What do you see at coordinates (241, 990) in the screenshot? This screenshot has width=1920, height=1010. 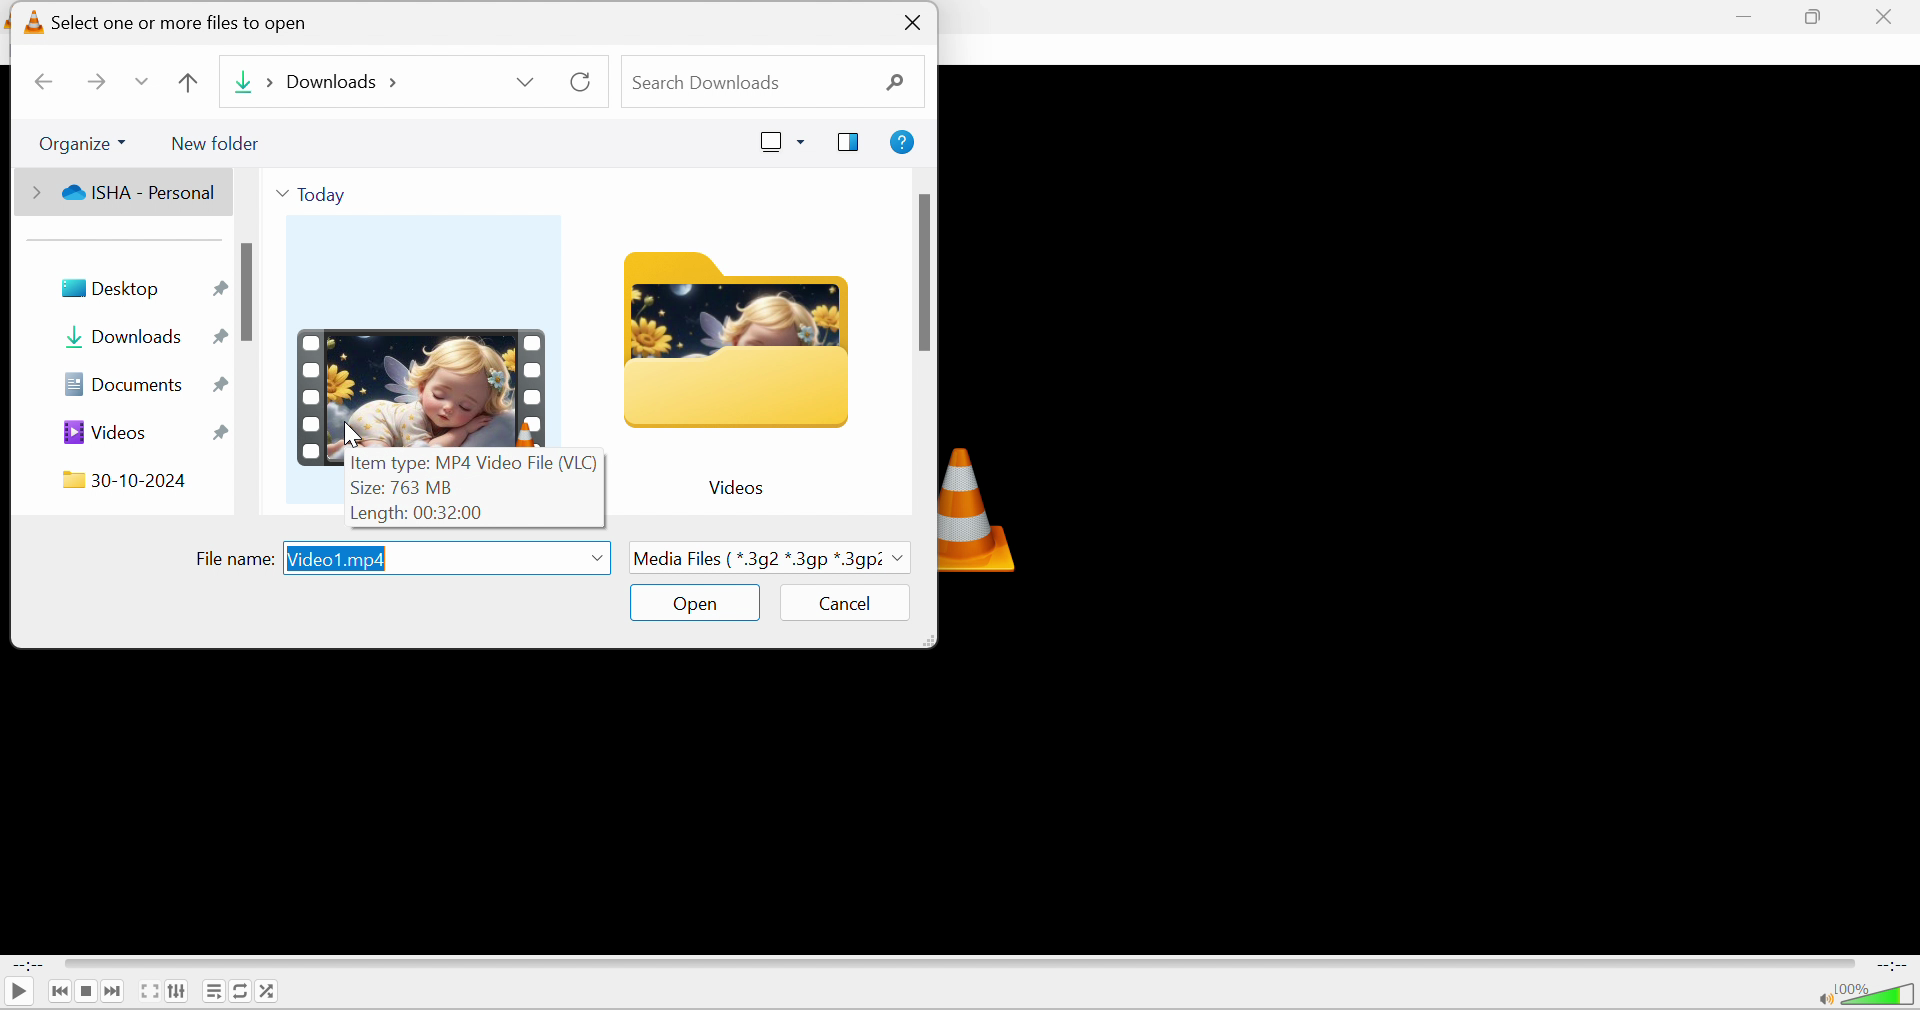 I see `Click to toggle between loop all, loop one and no loop` at bounding box center [241, 990].